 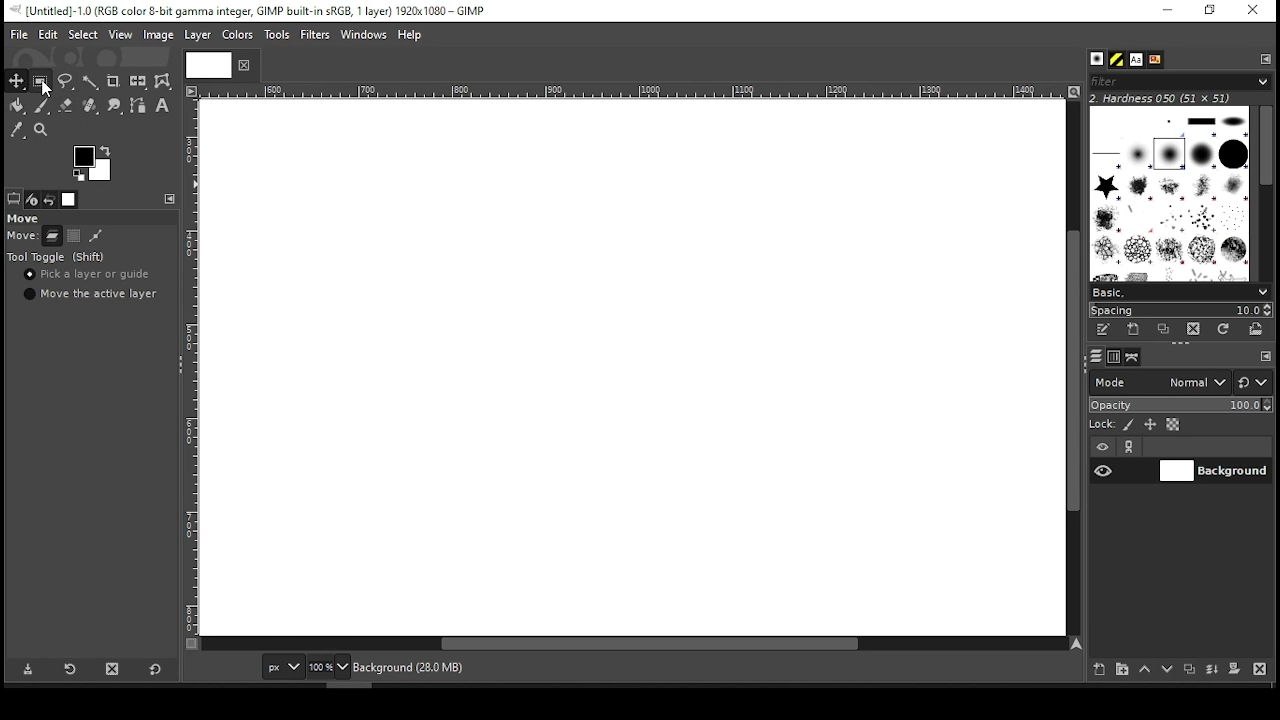 What do you see at coordinates (1257, 329) in the screenshot?
I see `open brush as image` at bounding box center [1257, 329].